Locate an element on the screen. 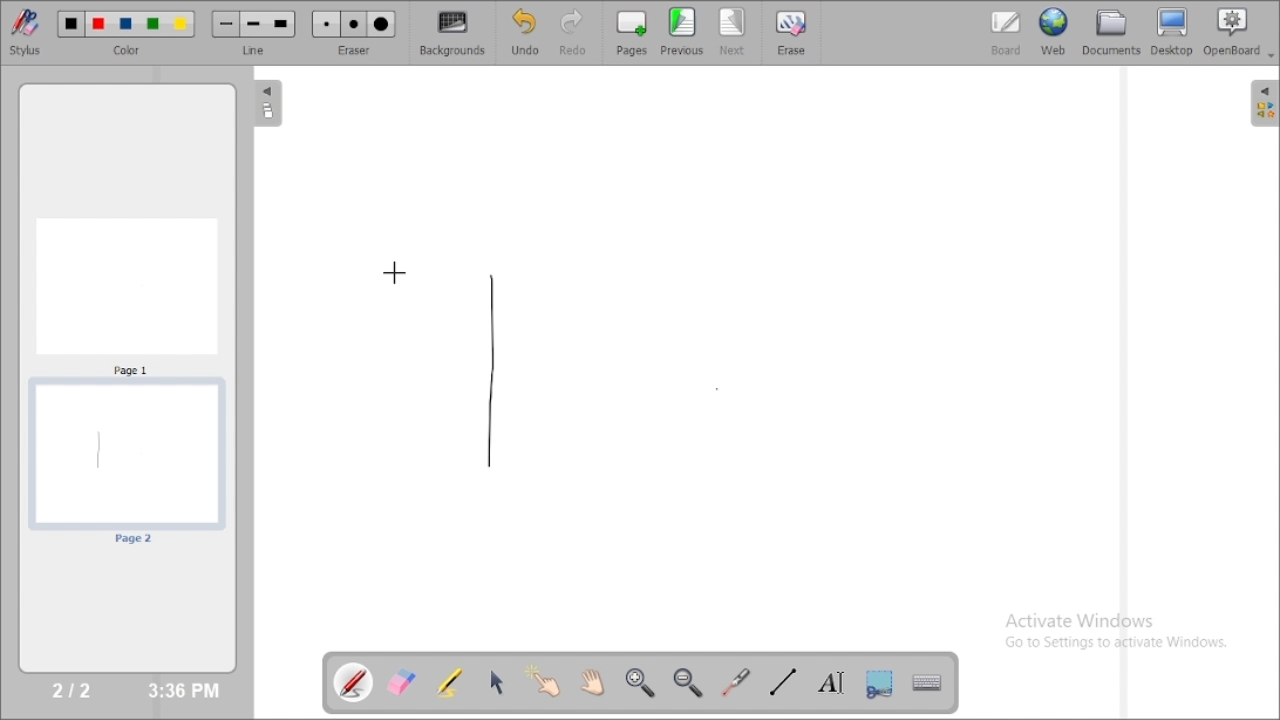  line is located at coordinates (490, 368).